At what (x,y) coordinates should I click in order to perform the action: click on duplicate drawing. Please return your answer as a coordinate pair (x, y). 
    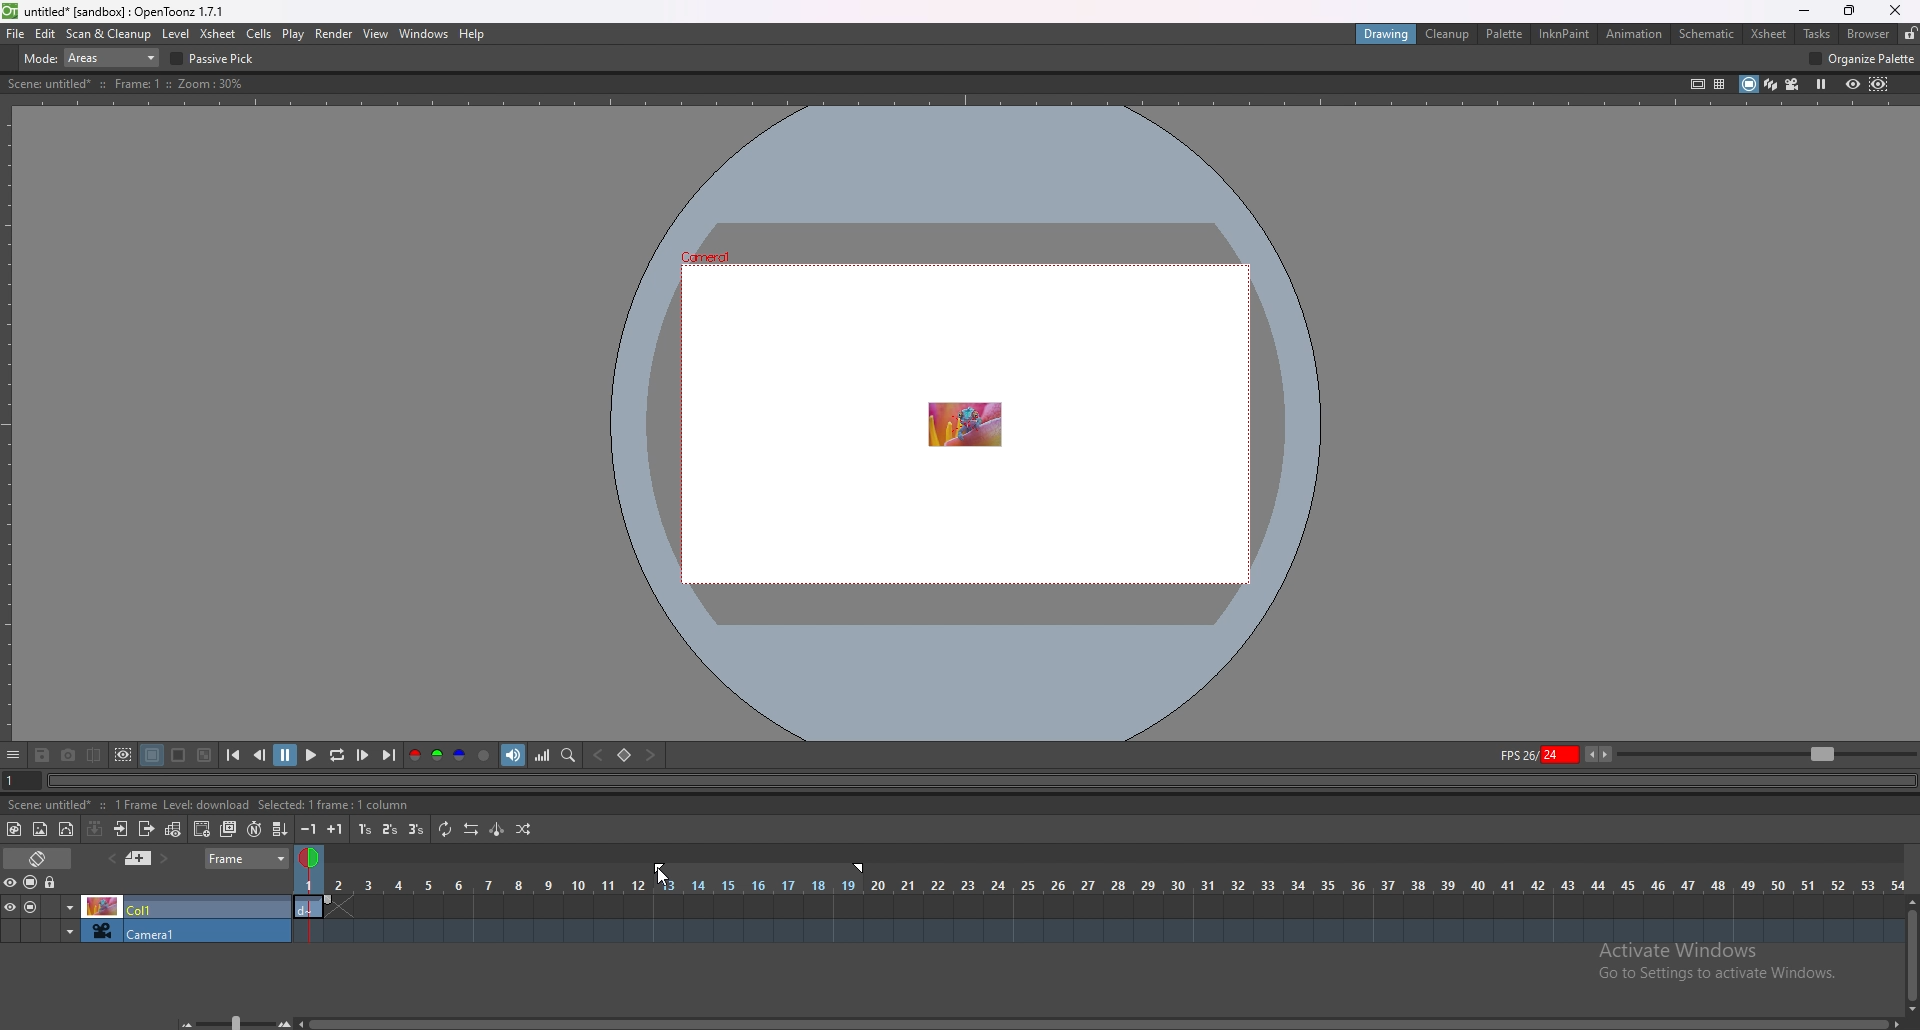
    Looking at the image, I should click on (229, 829).